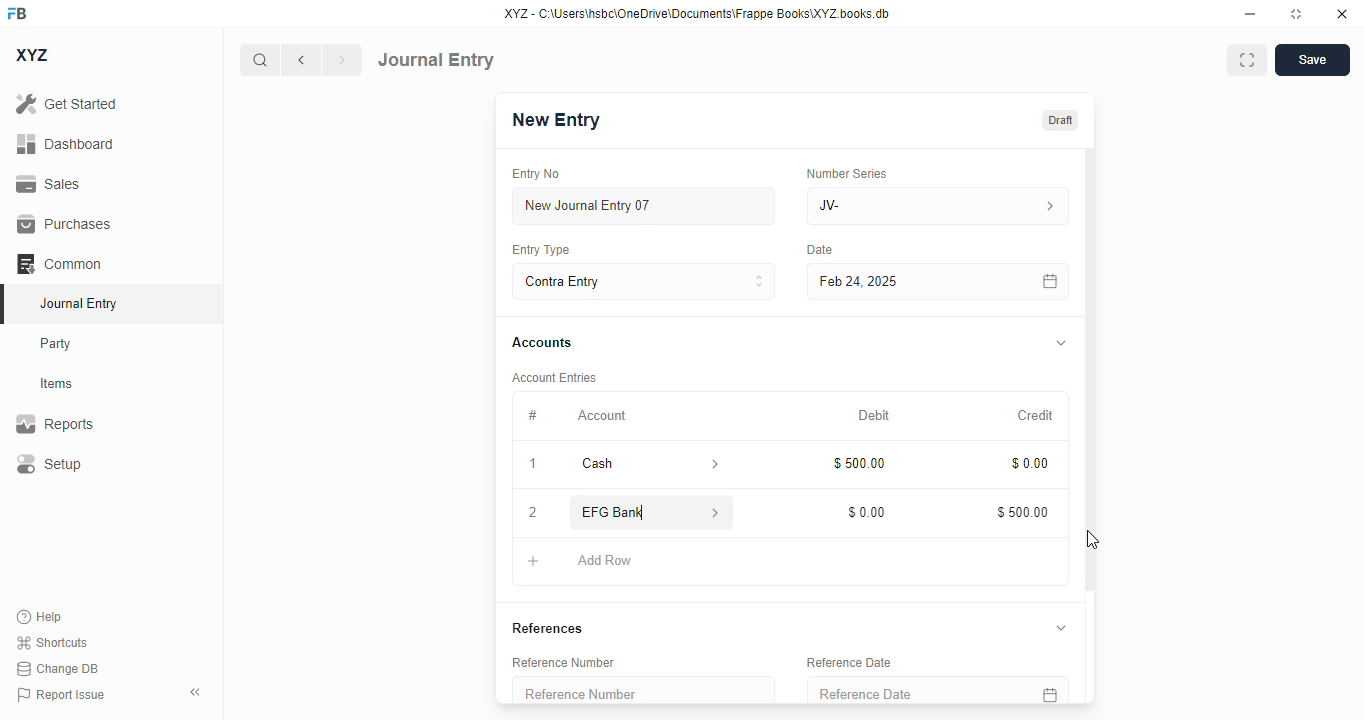 Image resolution: width=1364 pixels, height=720 pixels. What do you see at coordinates (52, 642) in the screenshot?
I see `shortcuts` at bounding box center [52, 642].